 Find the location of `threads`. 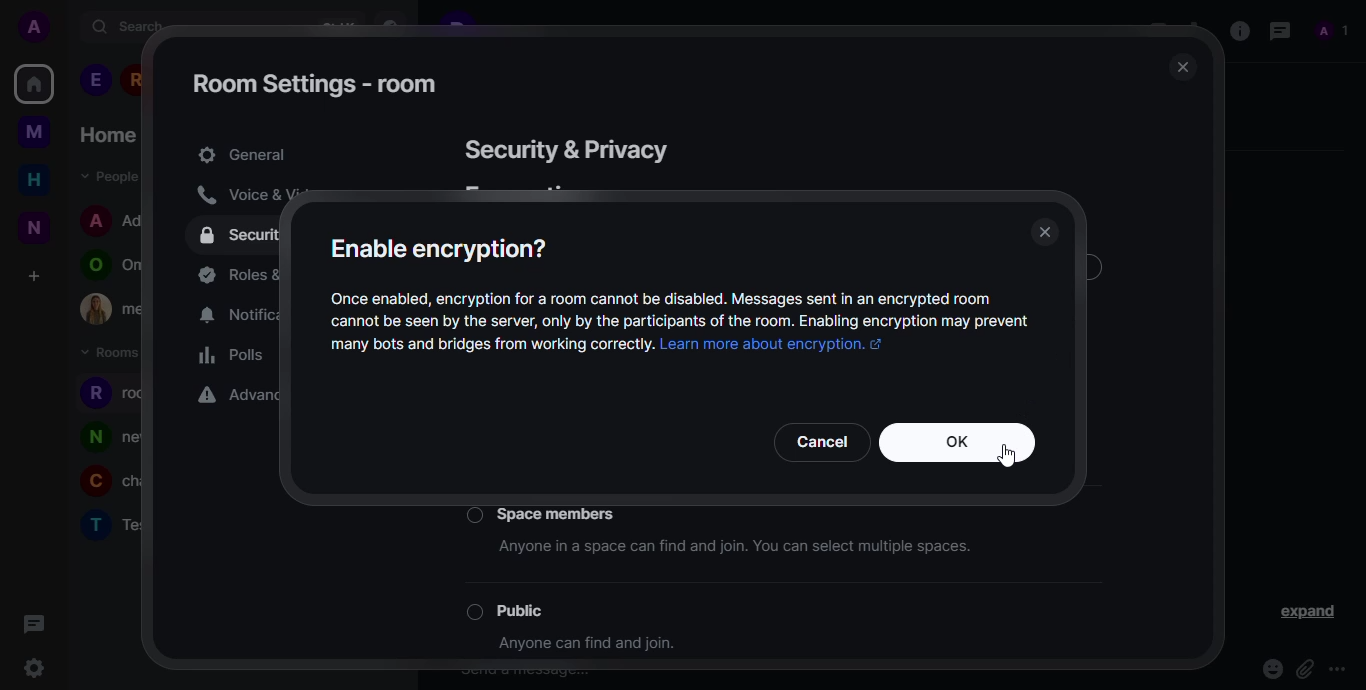

threads is located at coordinates (35, 624).